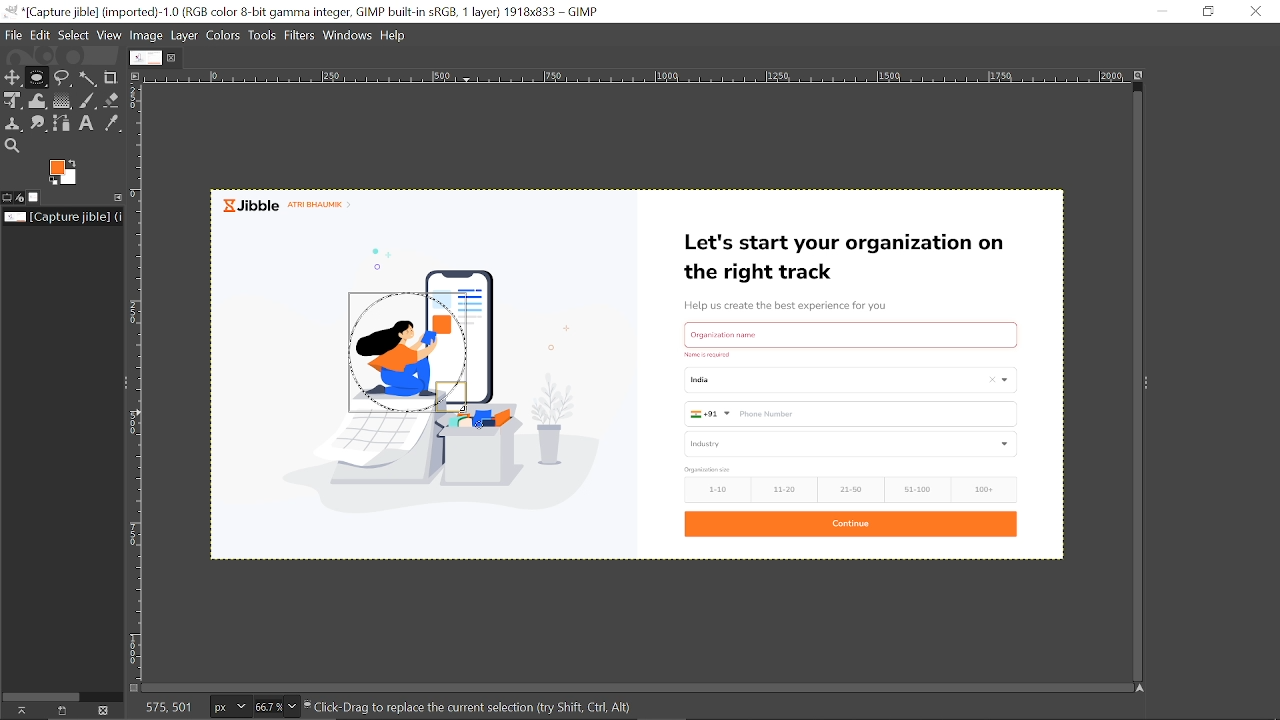 The image size is (1280, 720). I want to click on Color picker tool, so click(111, 124).